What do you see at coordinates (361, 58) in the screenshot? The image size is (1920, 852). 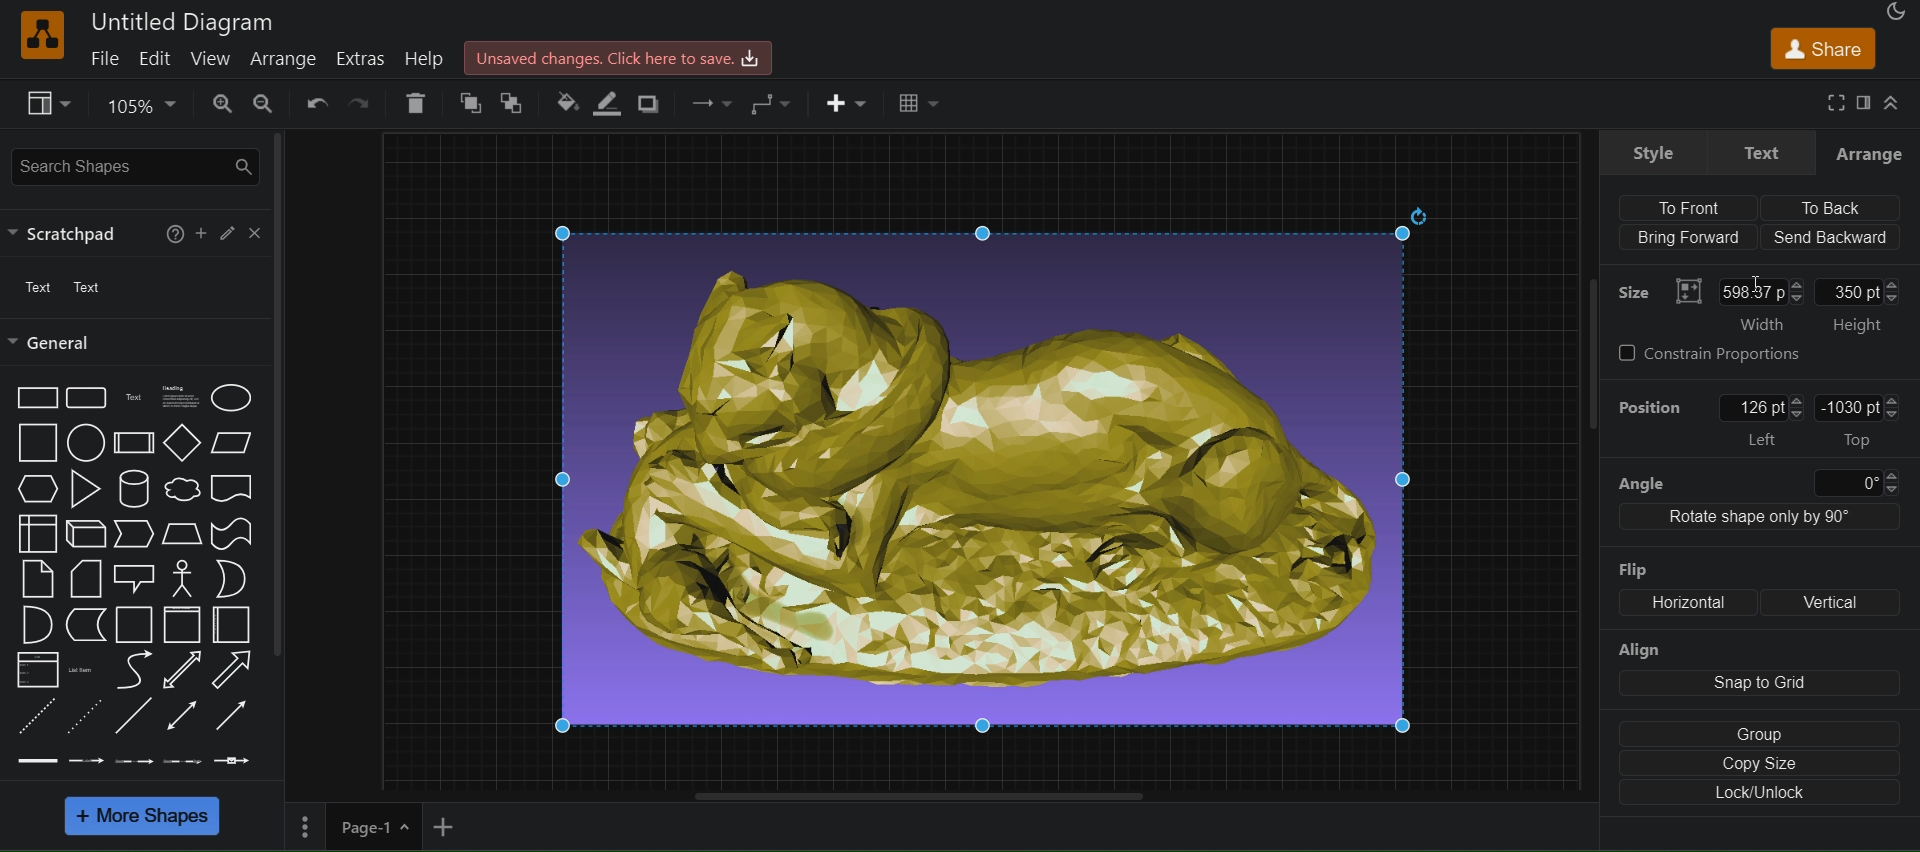 I see `extras` at bounding box center [361, 58].